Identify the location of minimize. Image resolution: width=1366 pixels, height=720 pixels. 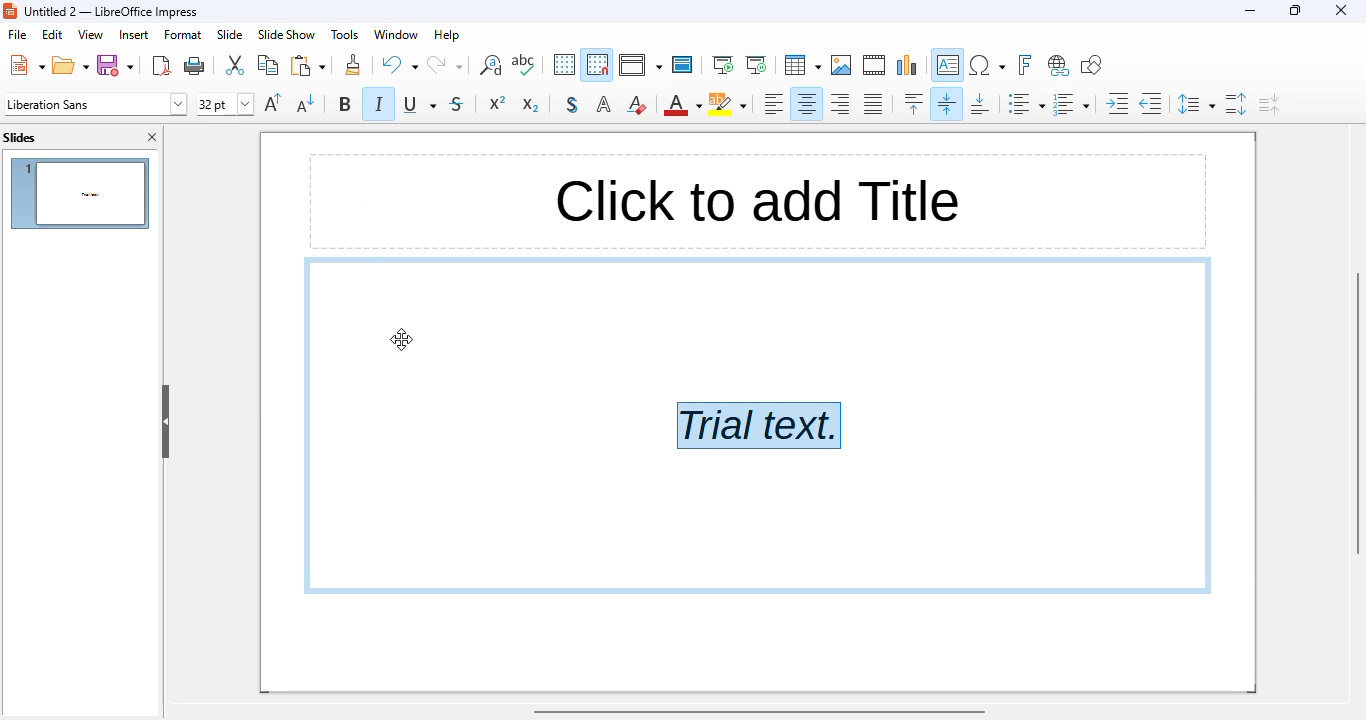
(1250, 11).